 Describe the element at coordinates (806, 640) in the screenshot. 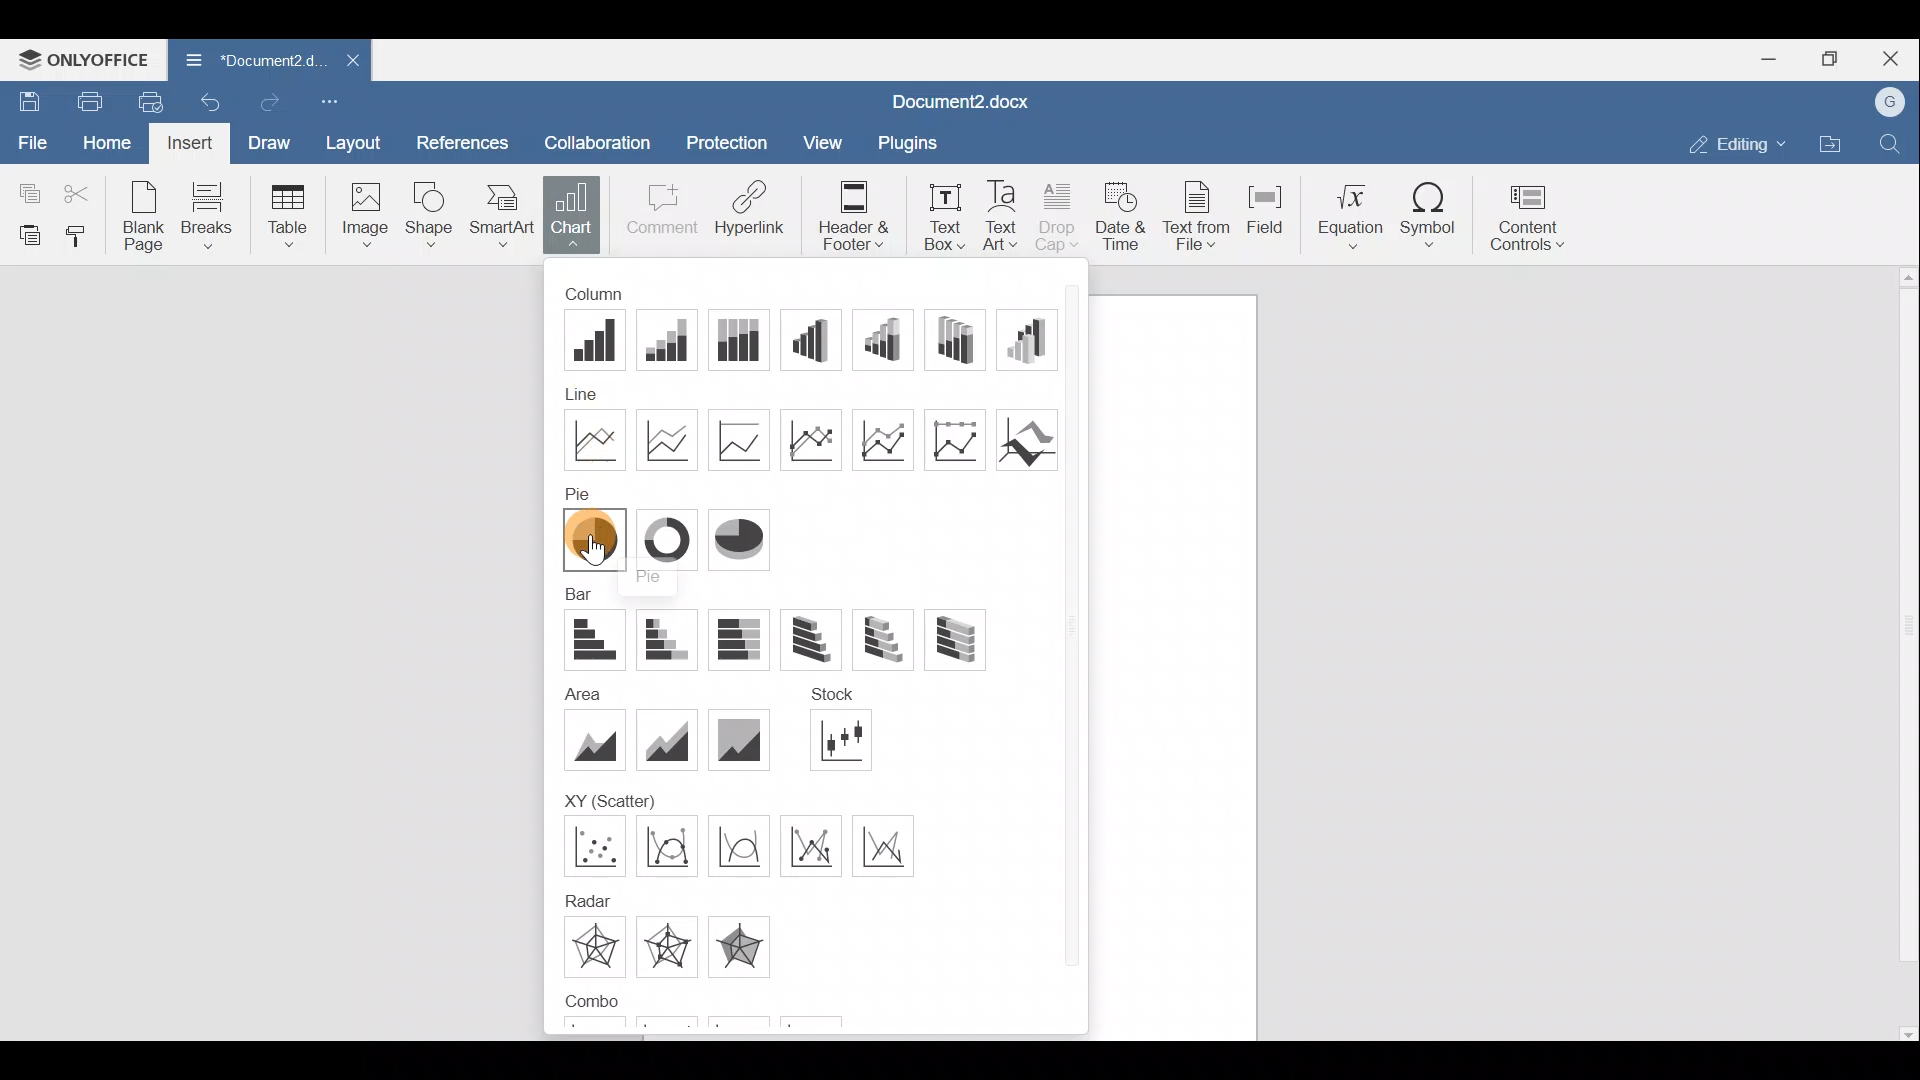

I see `3-D clustered bar` at that location.